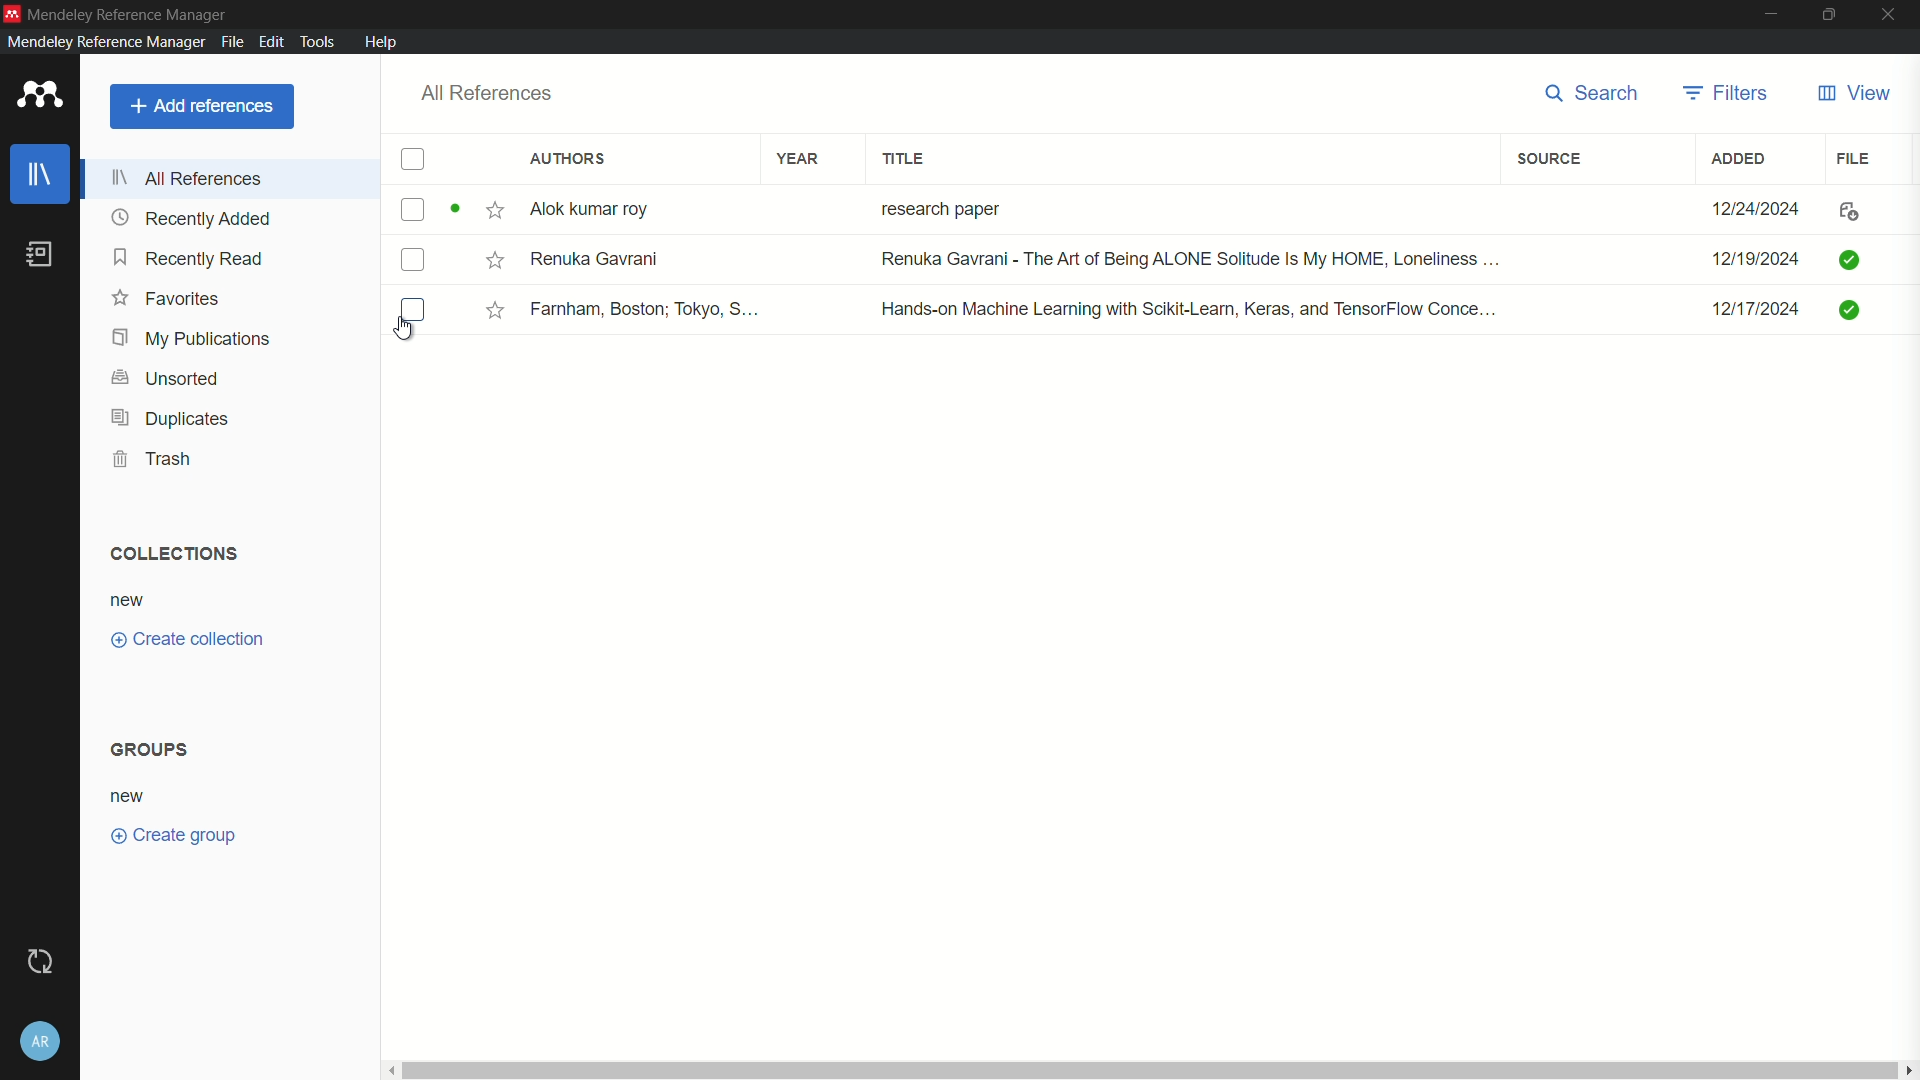 The width and height of the screenshot is (1920, 1080). I want to click on Alok Kumar Roy, so click(604, 209).